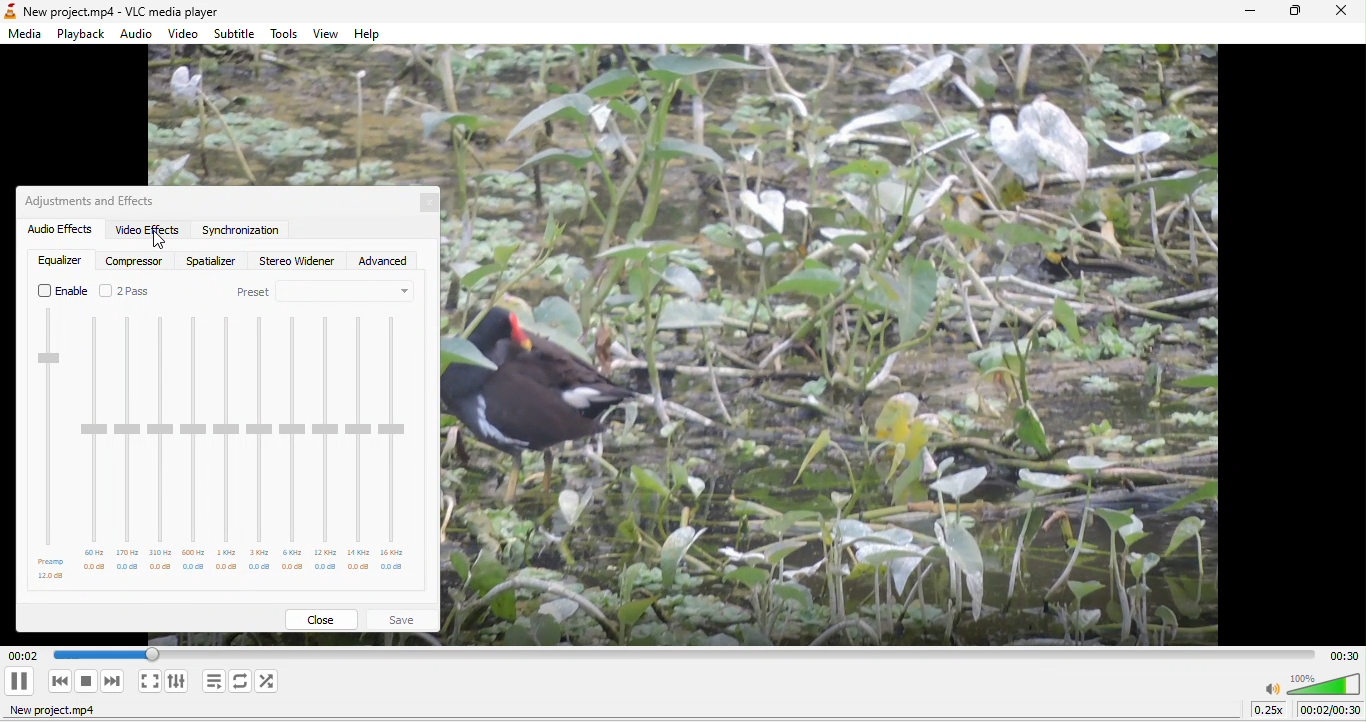 The height and width of the screenshot is (722, 1366). Describe the element at coordinates (149, 681) in the screenshot. I see `toggle the video in fullscreen` at that location.